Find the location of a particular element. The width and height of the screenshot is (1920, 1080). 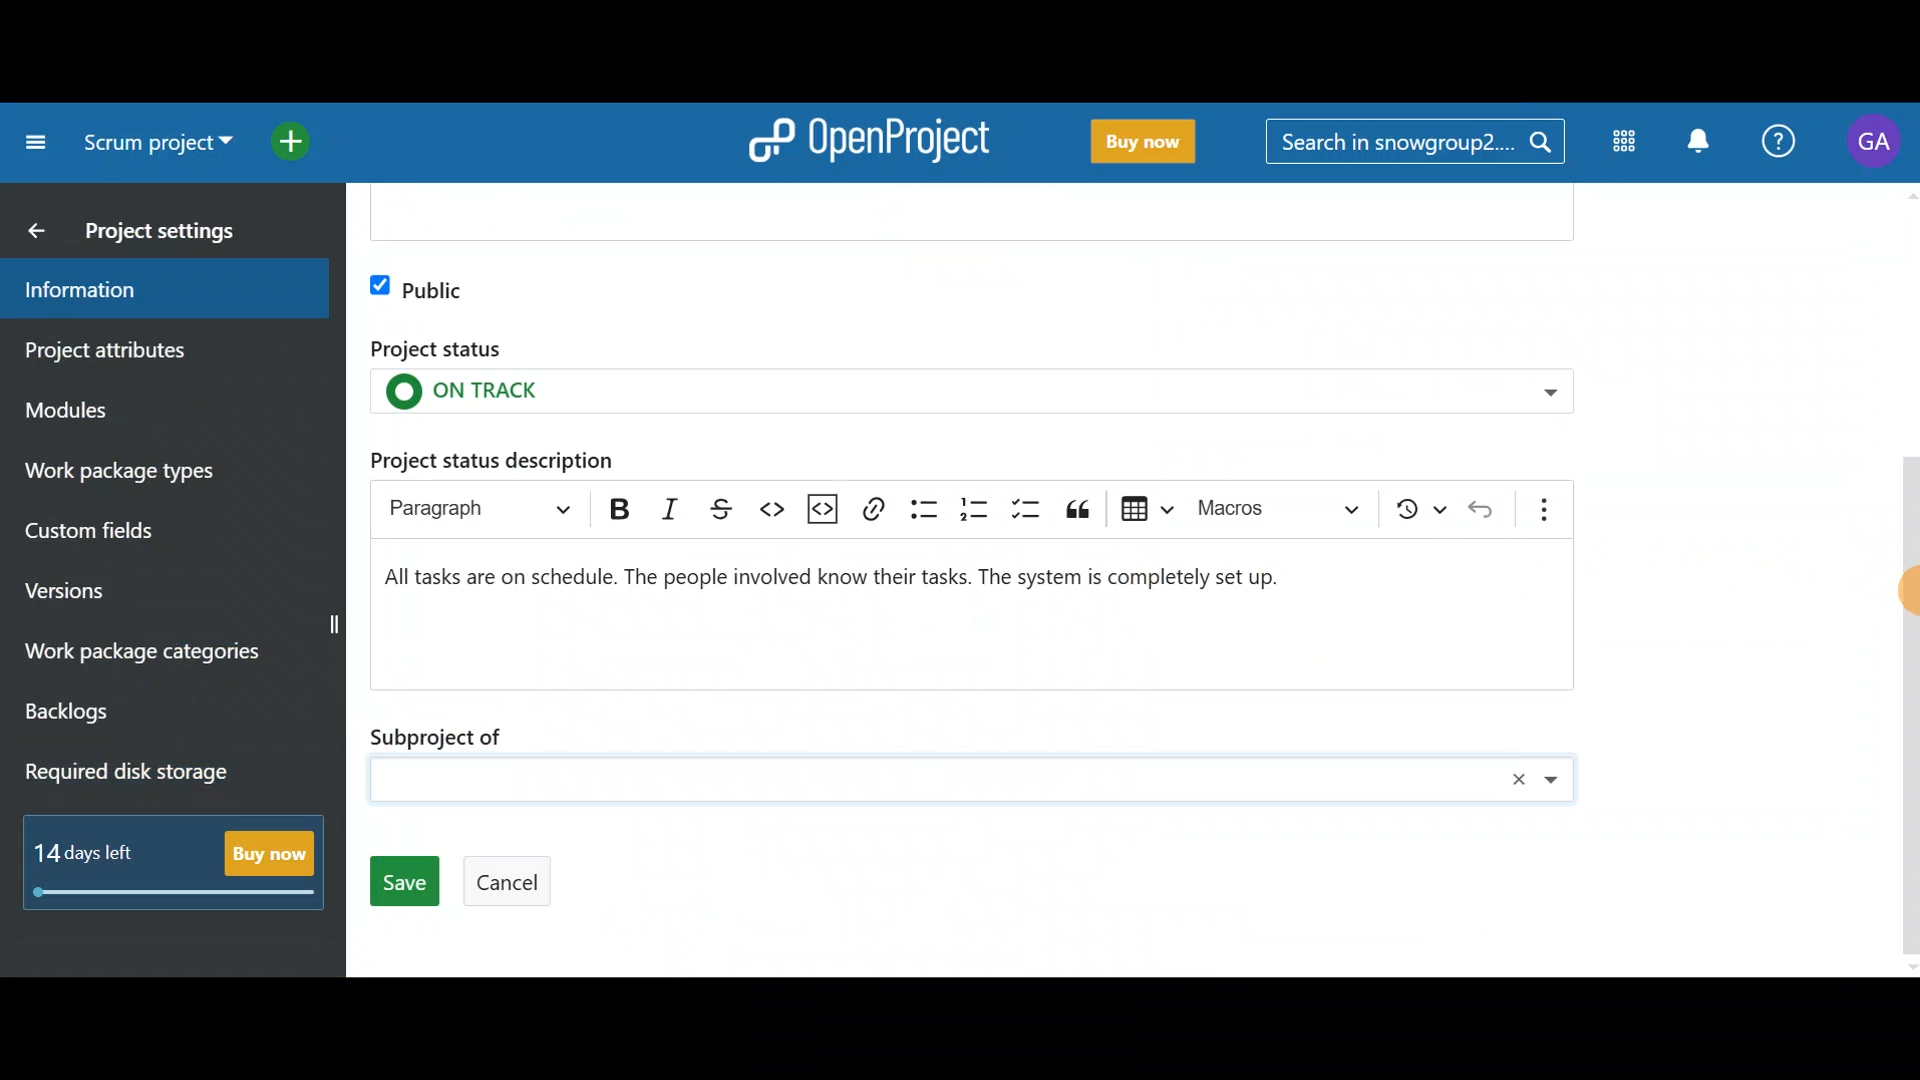

Project attributes is located at coordinates (143, 349).